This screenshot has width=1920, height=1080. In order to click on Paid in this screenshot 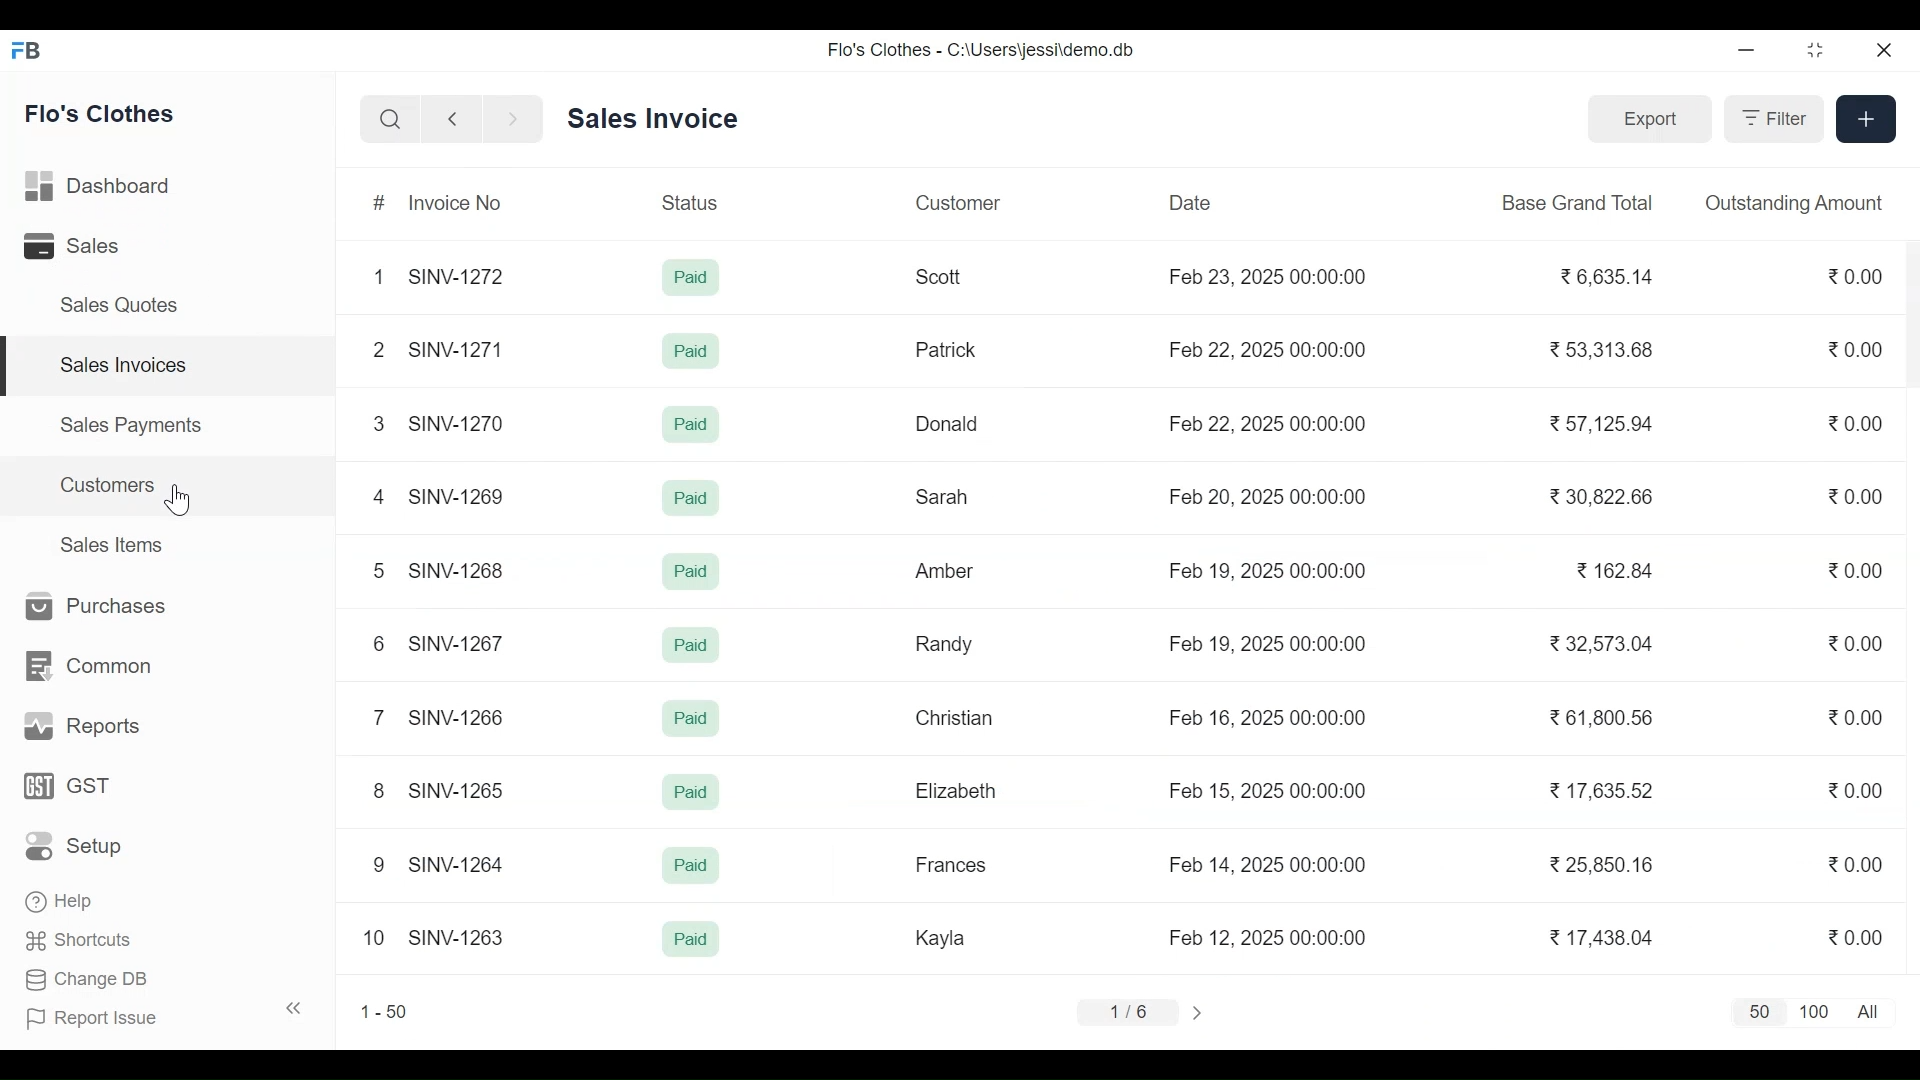, I will do `click(692, 423)`.